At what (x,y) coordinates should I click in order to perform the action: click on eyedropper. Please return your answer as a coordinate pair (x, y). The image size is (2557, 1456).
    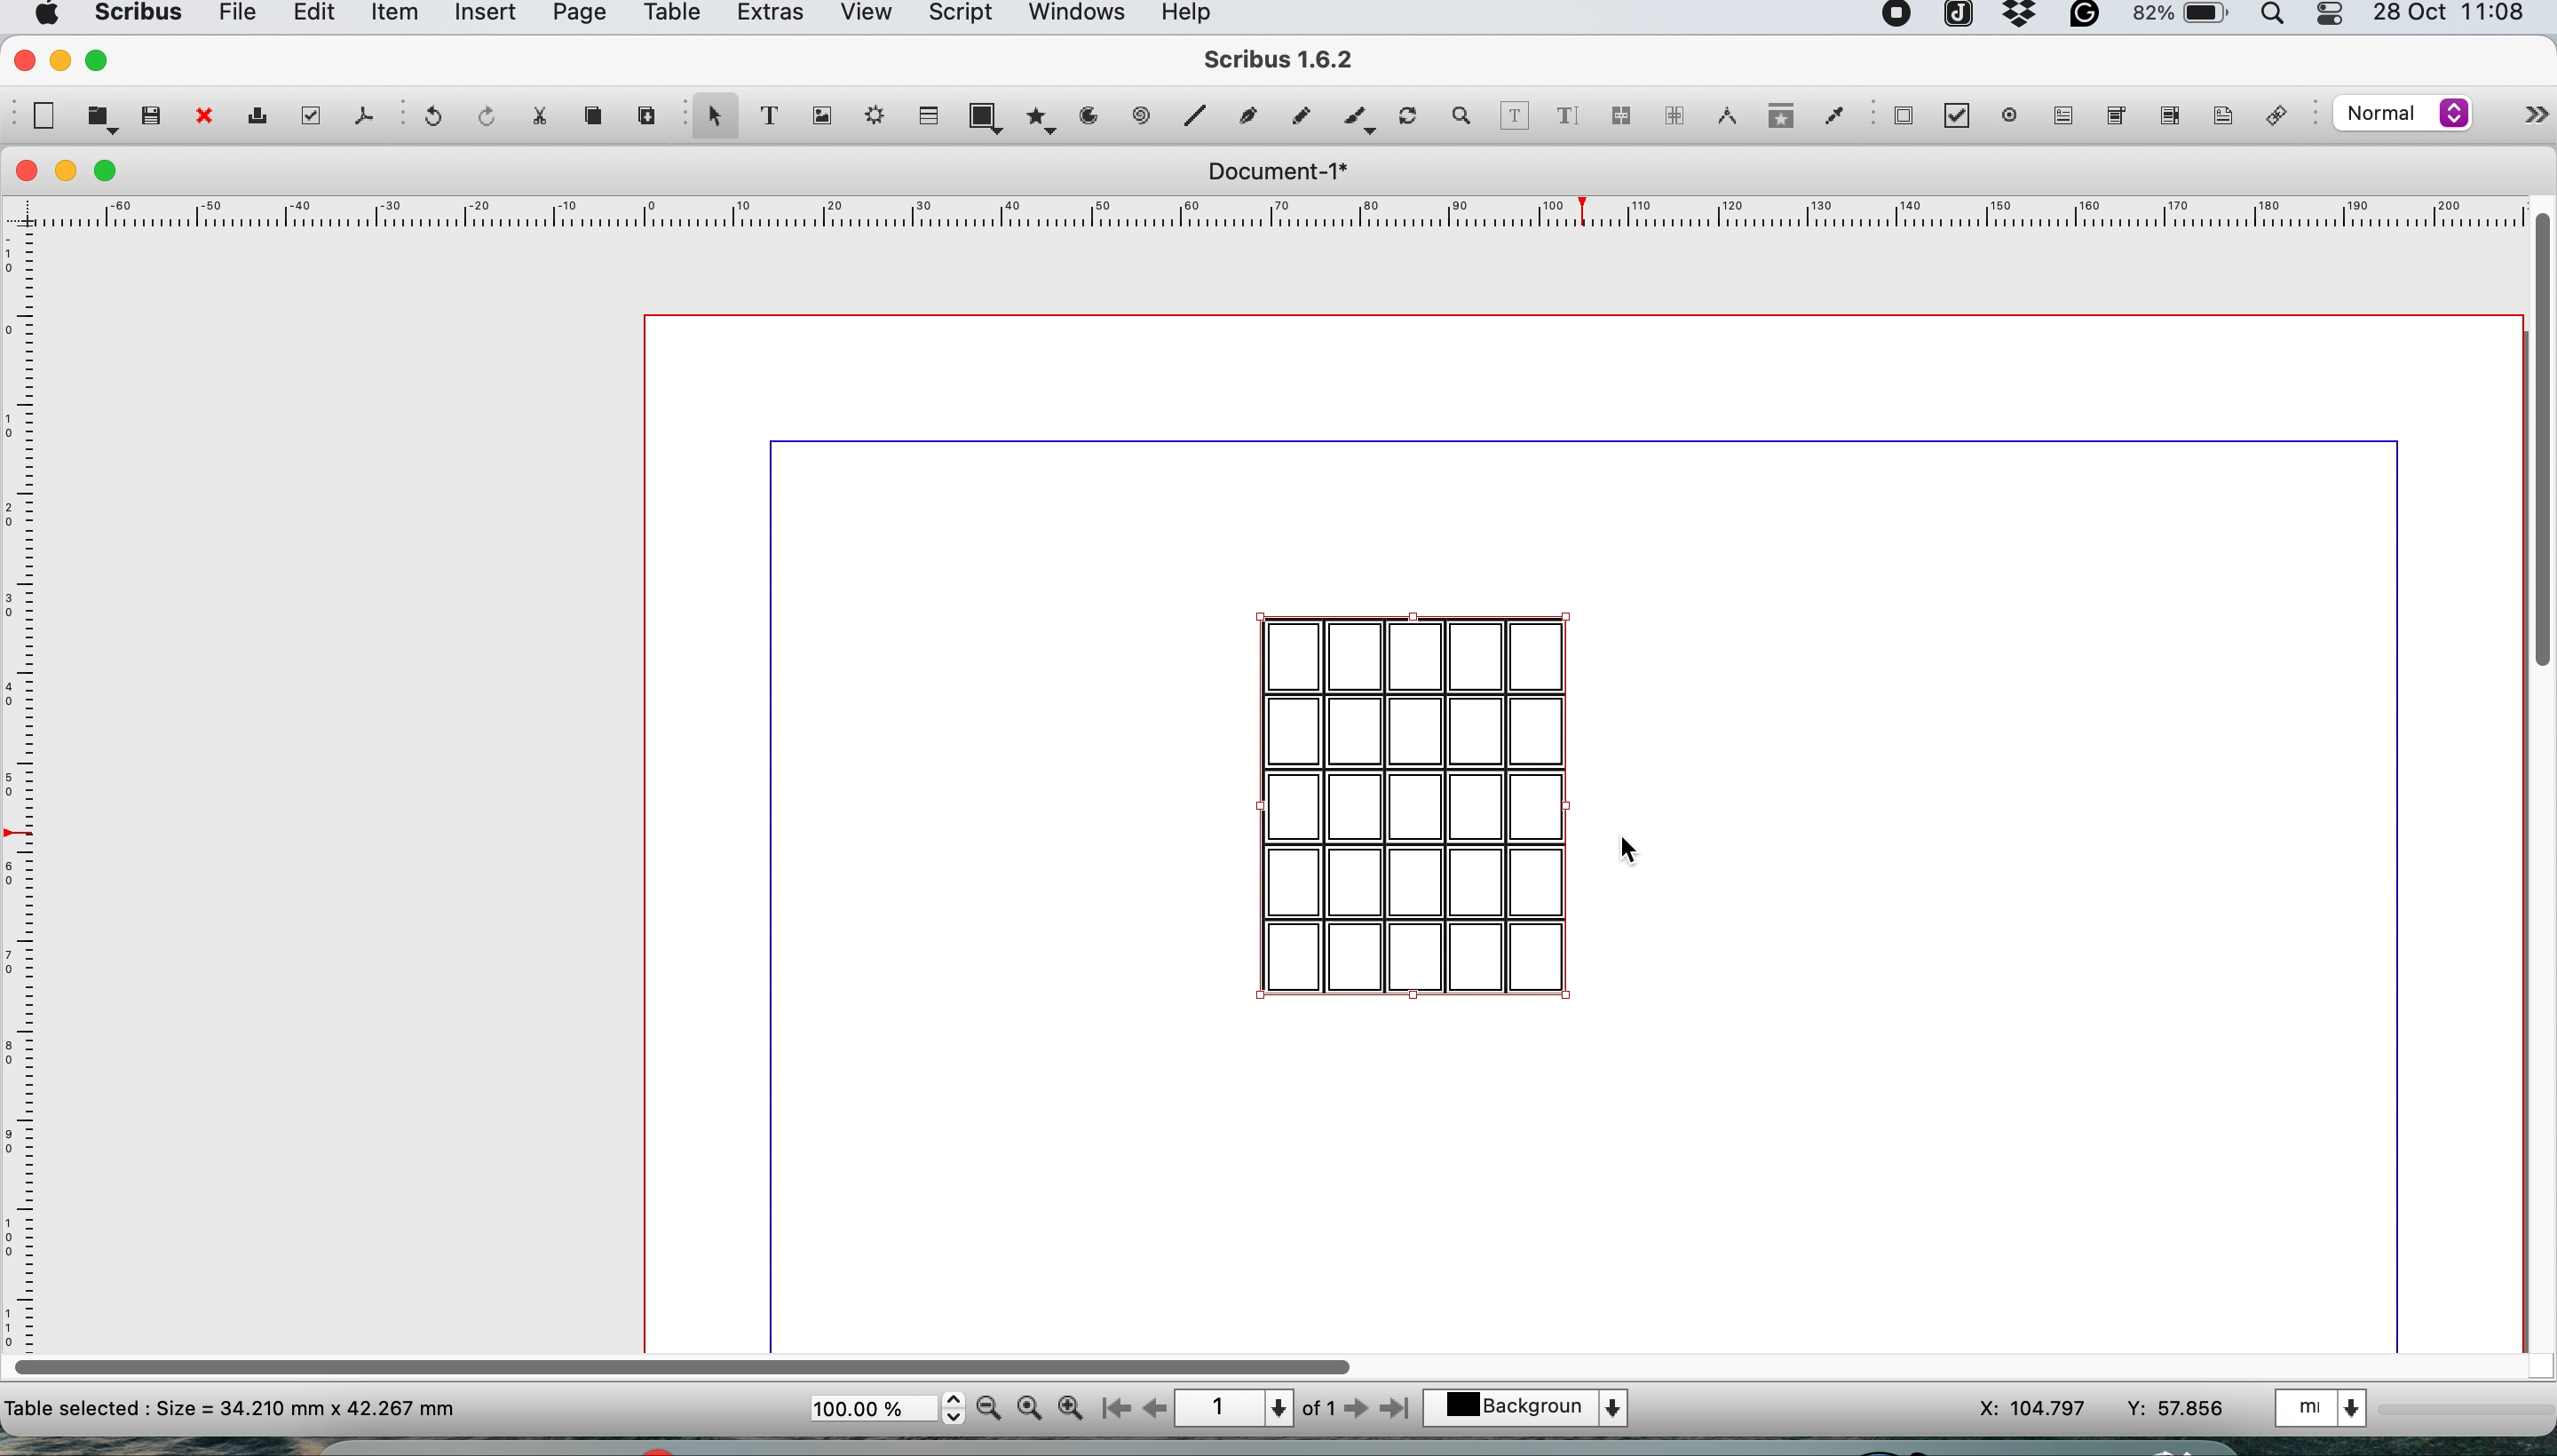
    Looking at the image, I should click on (1833, 119).